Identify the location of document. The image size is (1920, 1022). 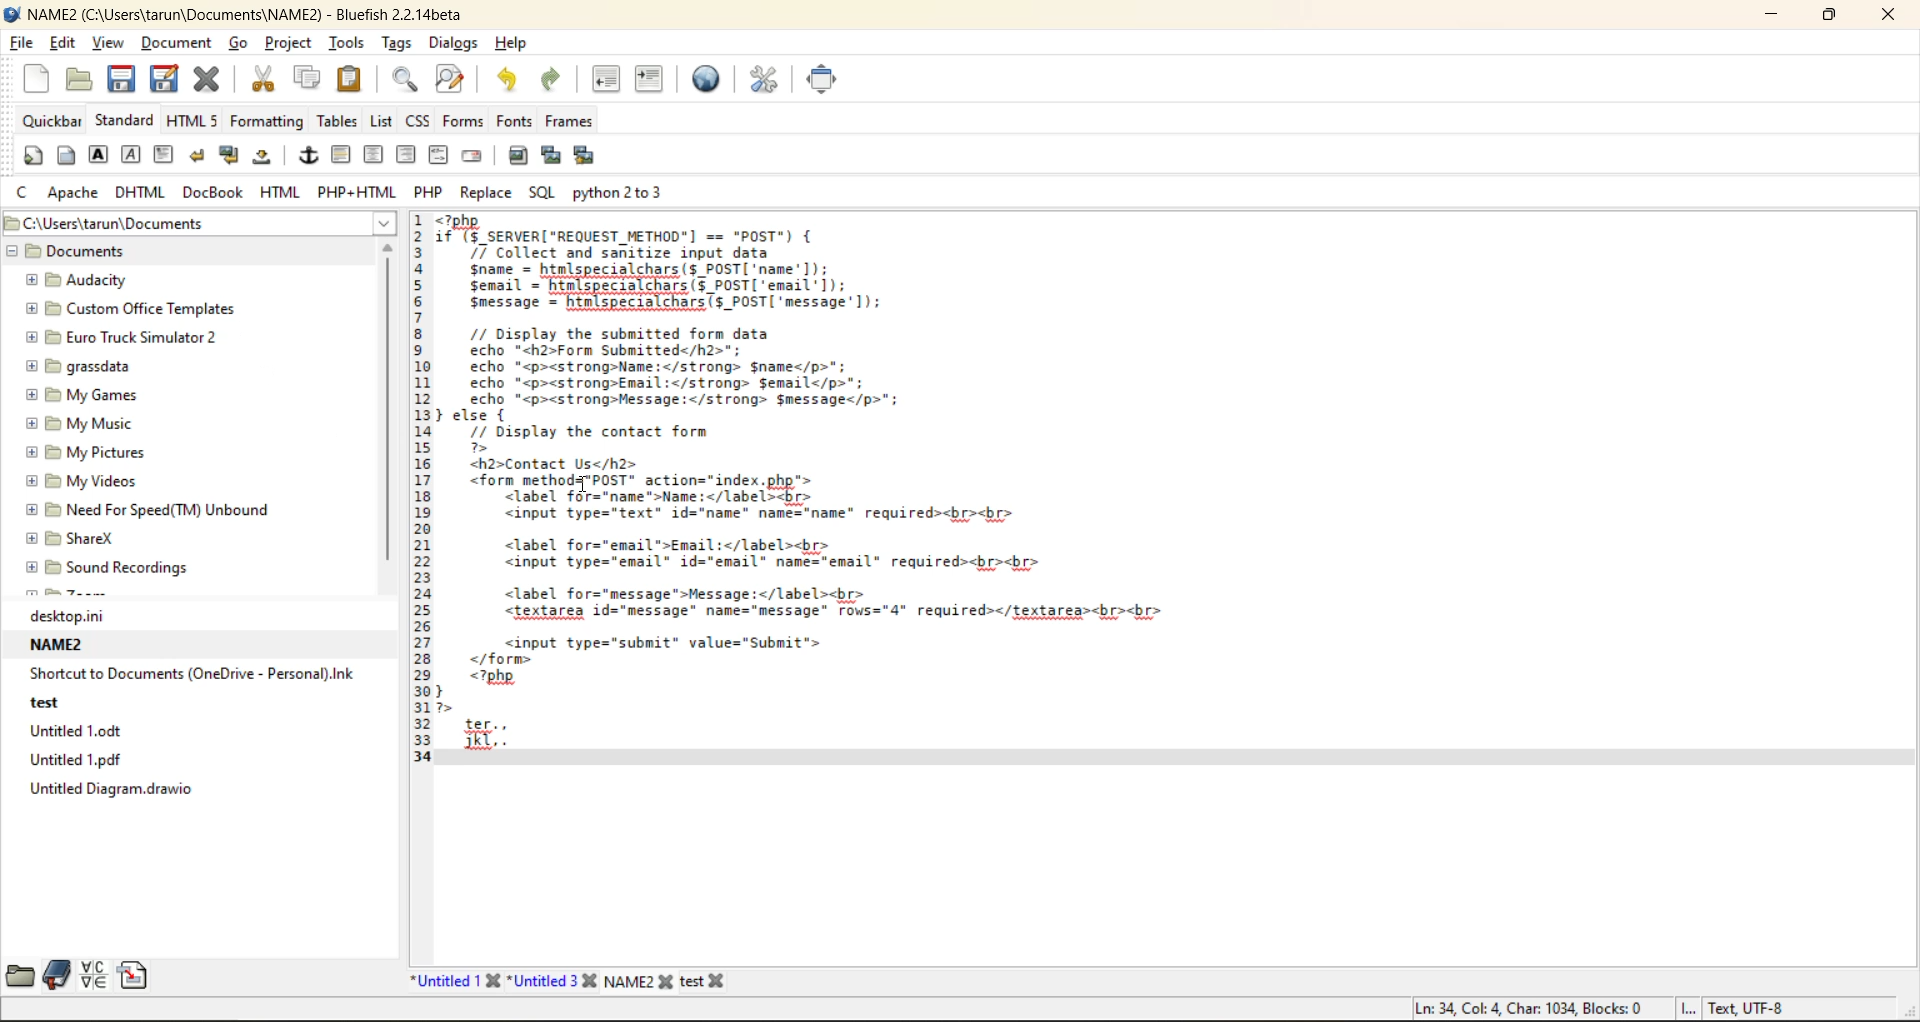
(179, 44).